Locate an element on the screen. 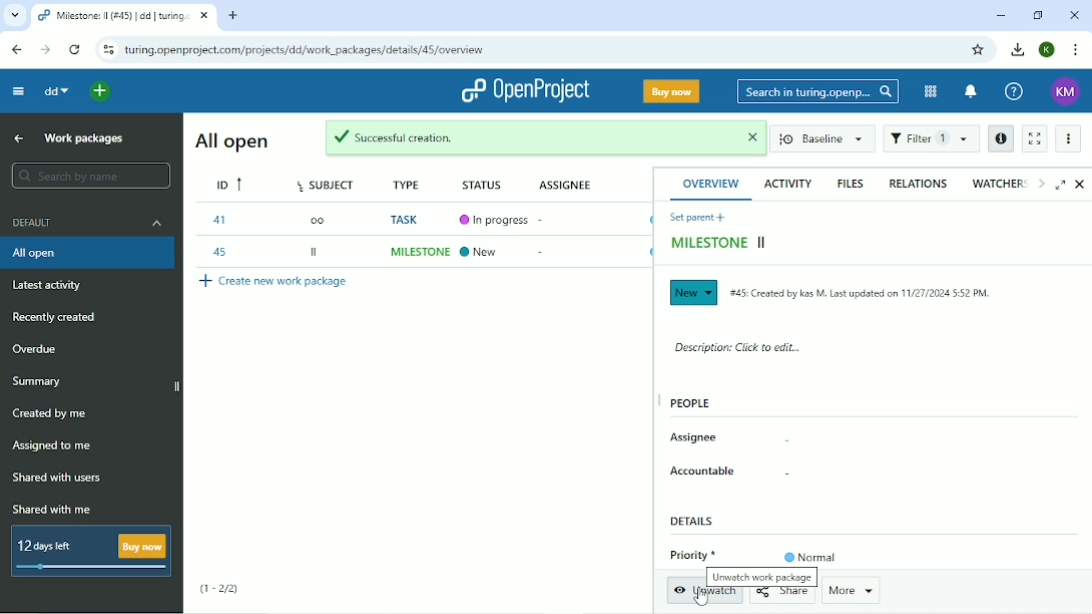 The width and height of the screenshot is (1092, 614). Normal is located at coordinates (811, 557).